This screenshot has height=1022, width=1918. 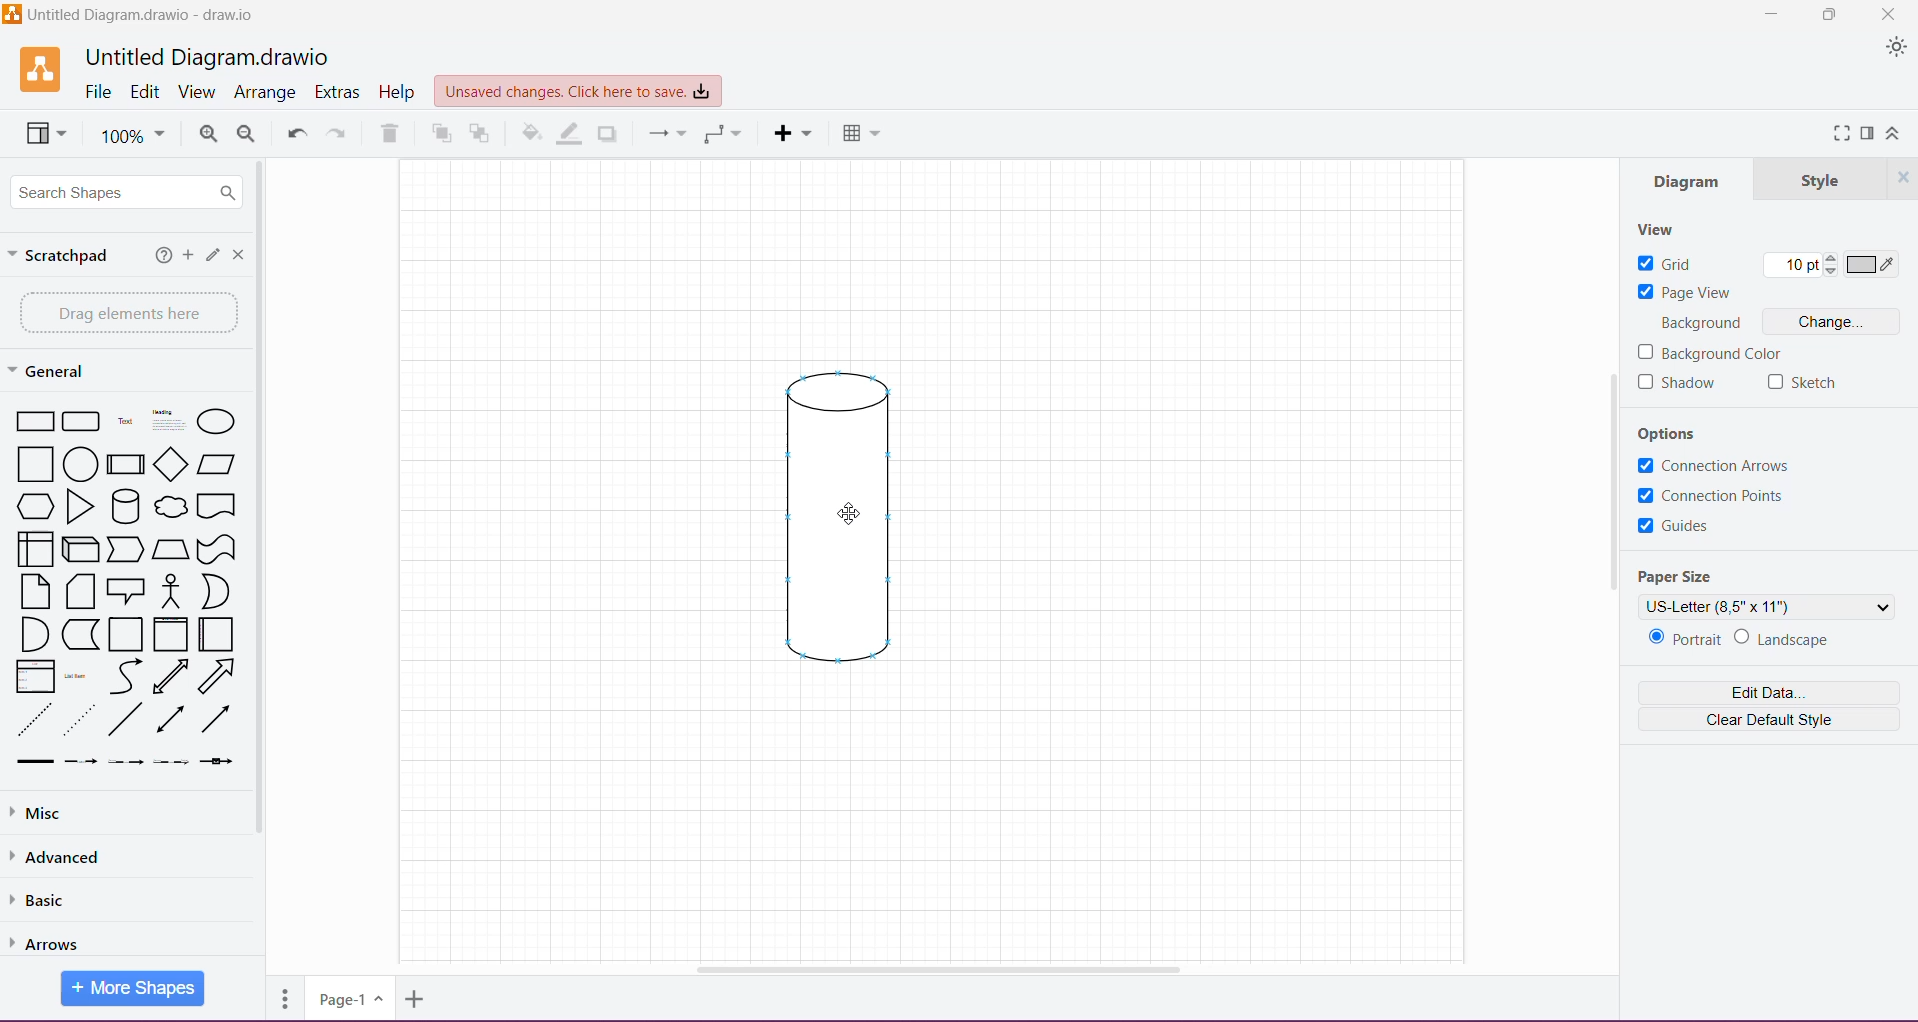 What do you see at coordinates (49, 371) in the screenshot?
I see `General - Click or Drag and drop your shapes` at bounding box center [49, 371].